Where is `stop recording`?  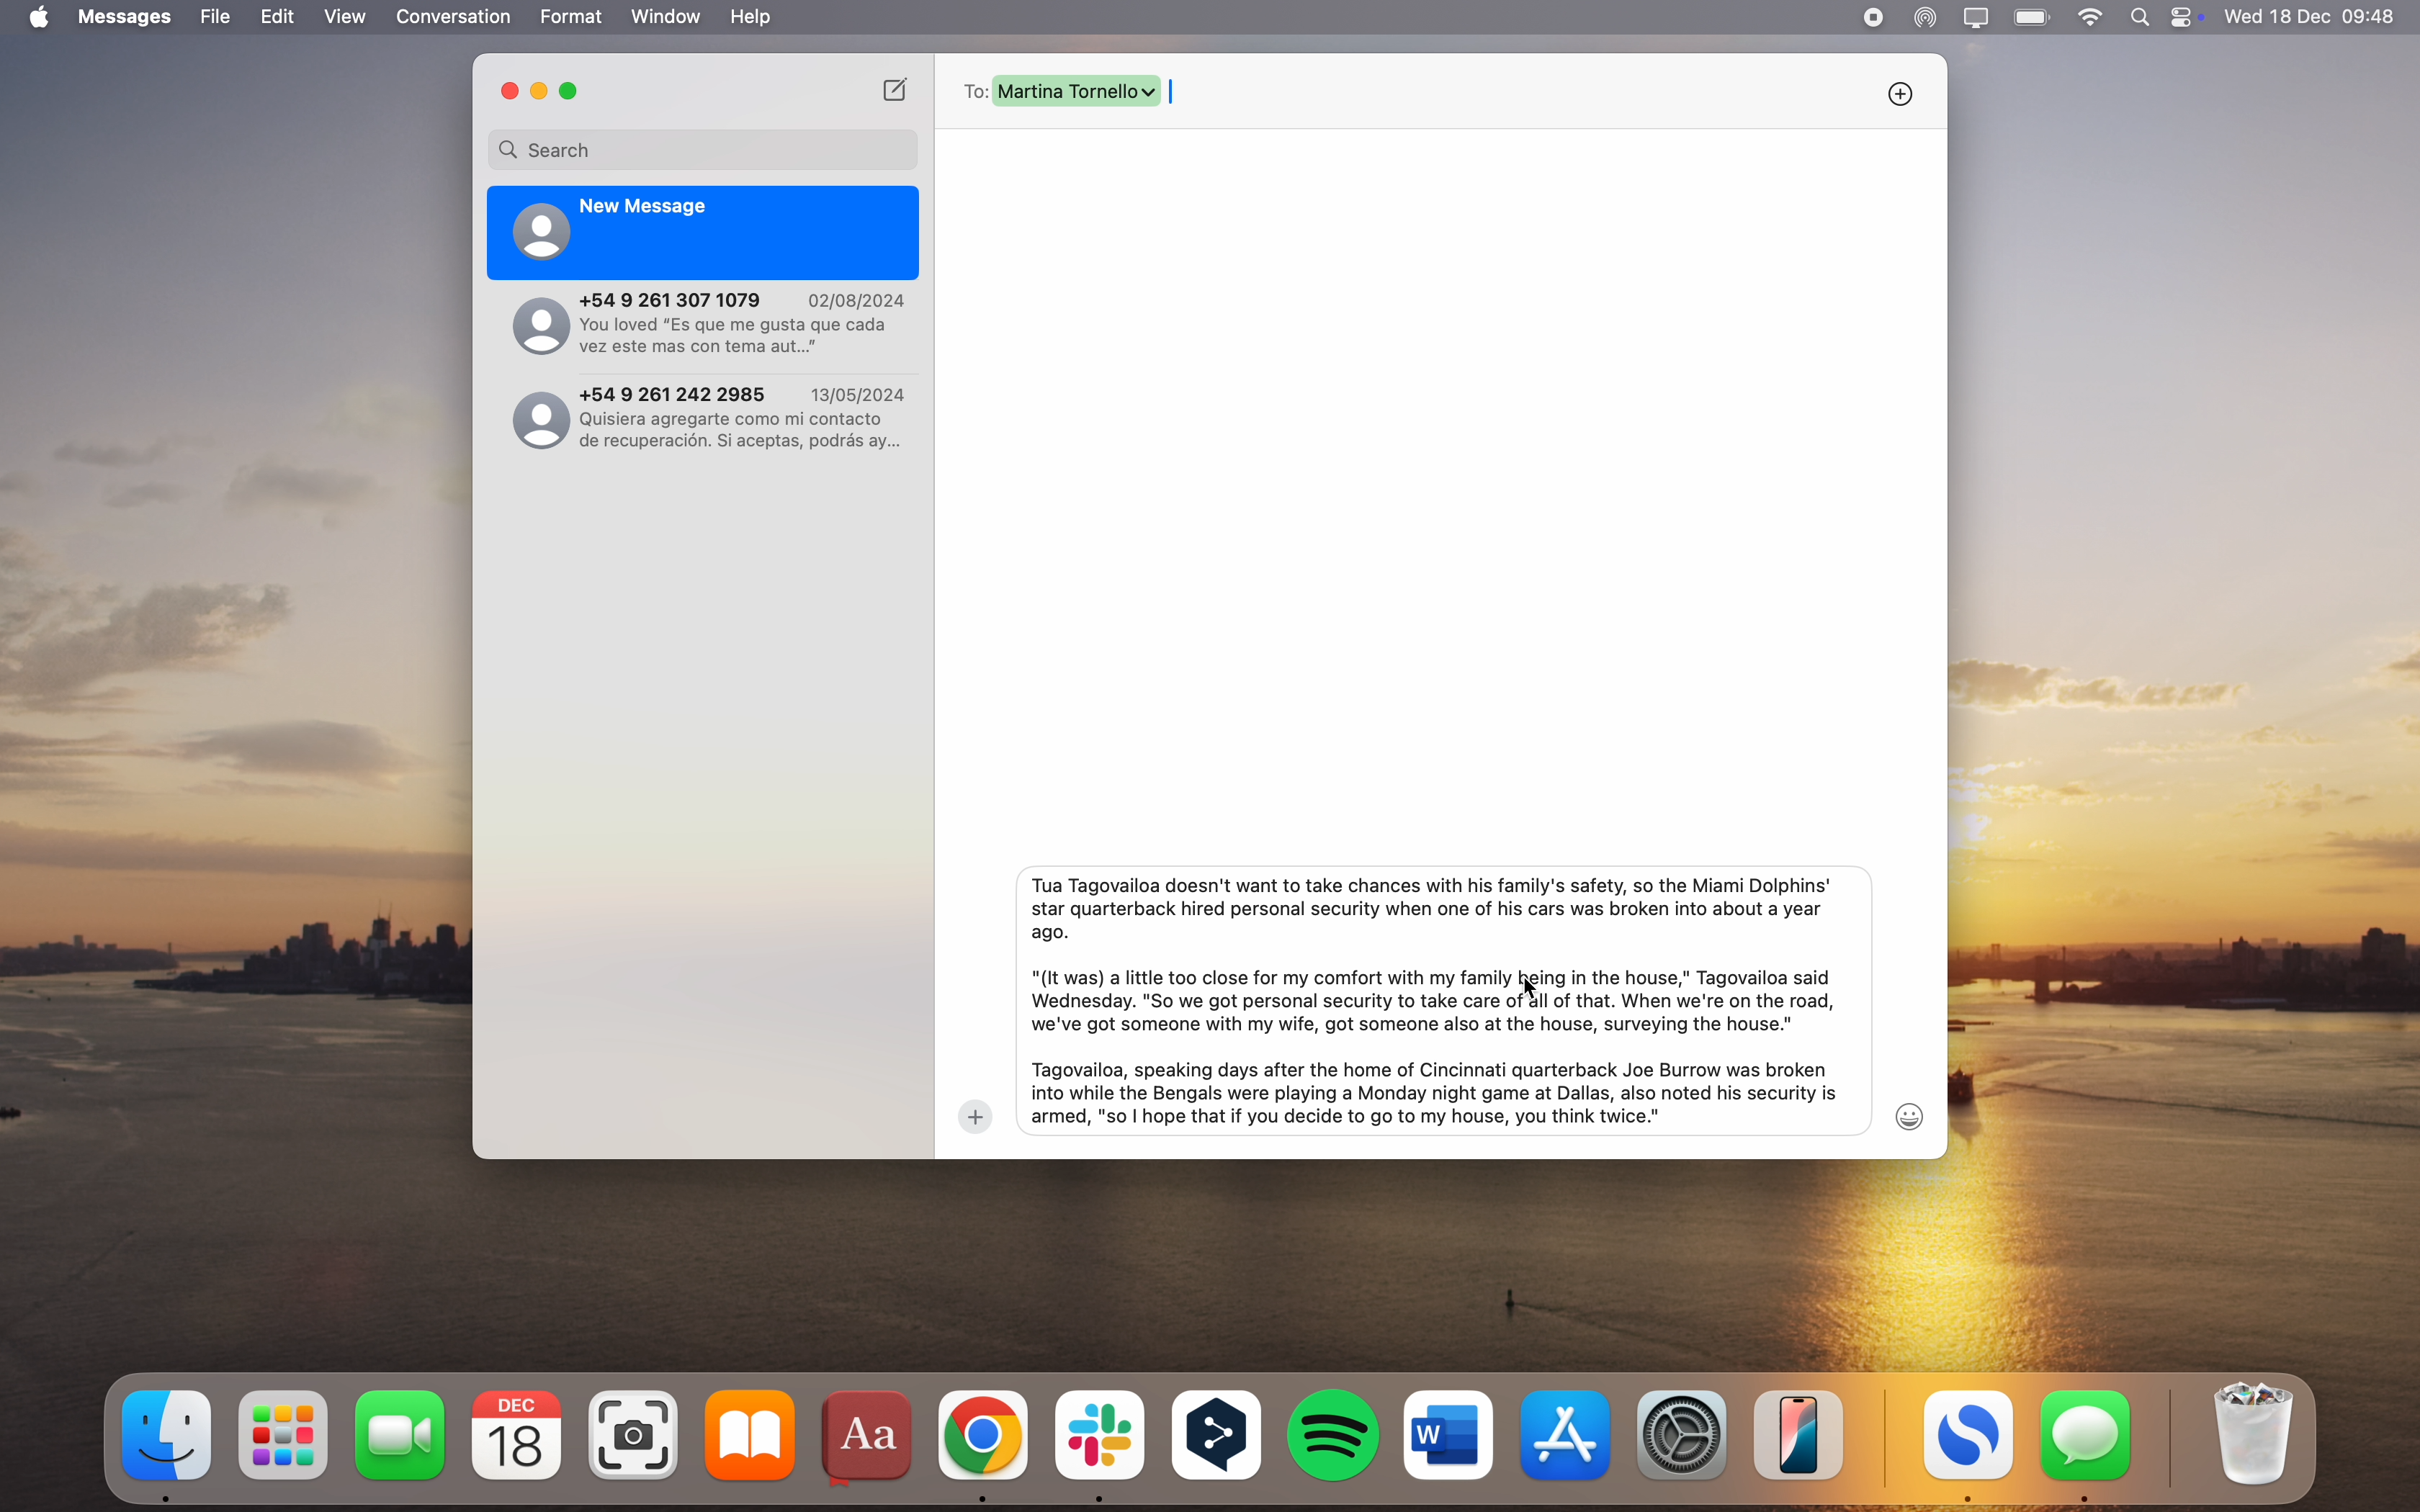
stop recording is located at coordinates (1872, 18).